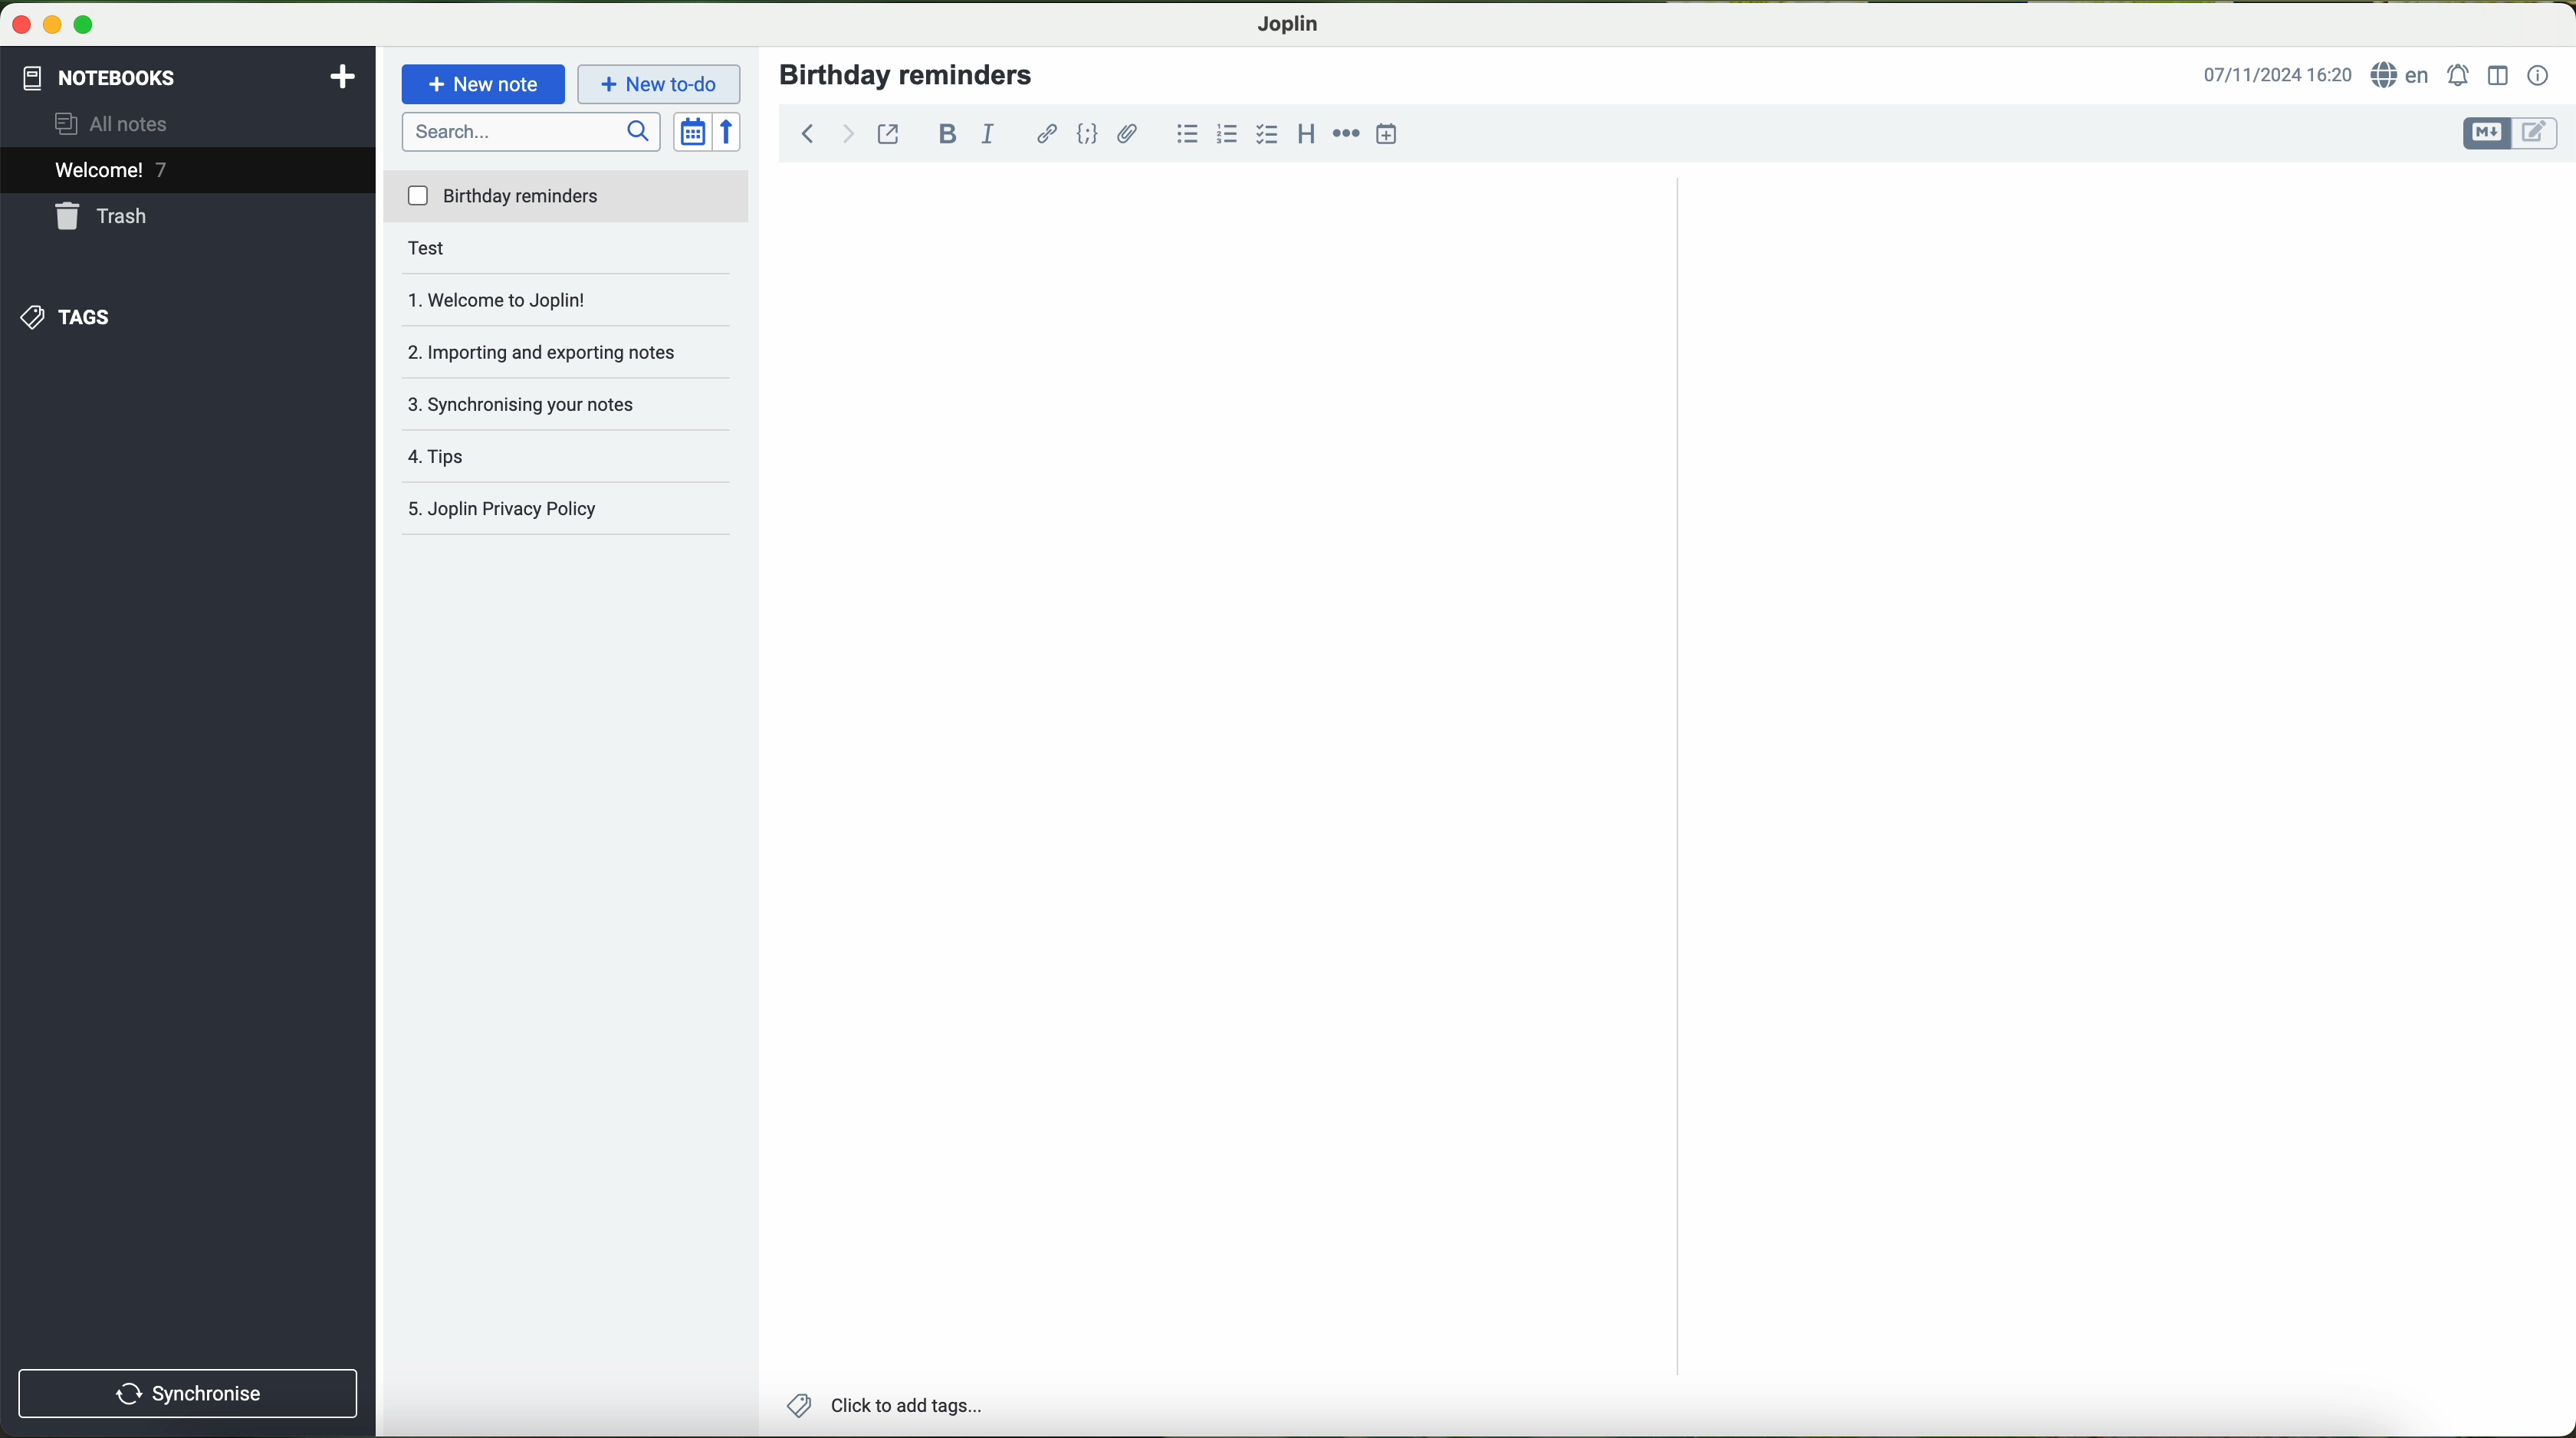 This screenshot has width=2576, height=1438. What do you see at coordinates (1288, 26) in the screenshot?
I see `Joplin` at bounding box center [1288, 26].